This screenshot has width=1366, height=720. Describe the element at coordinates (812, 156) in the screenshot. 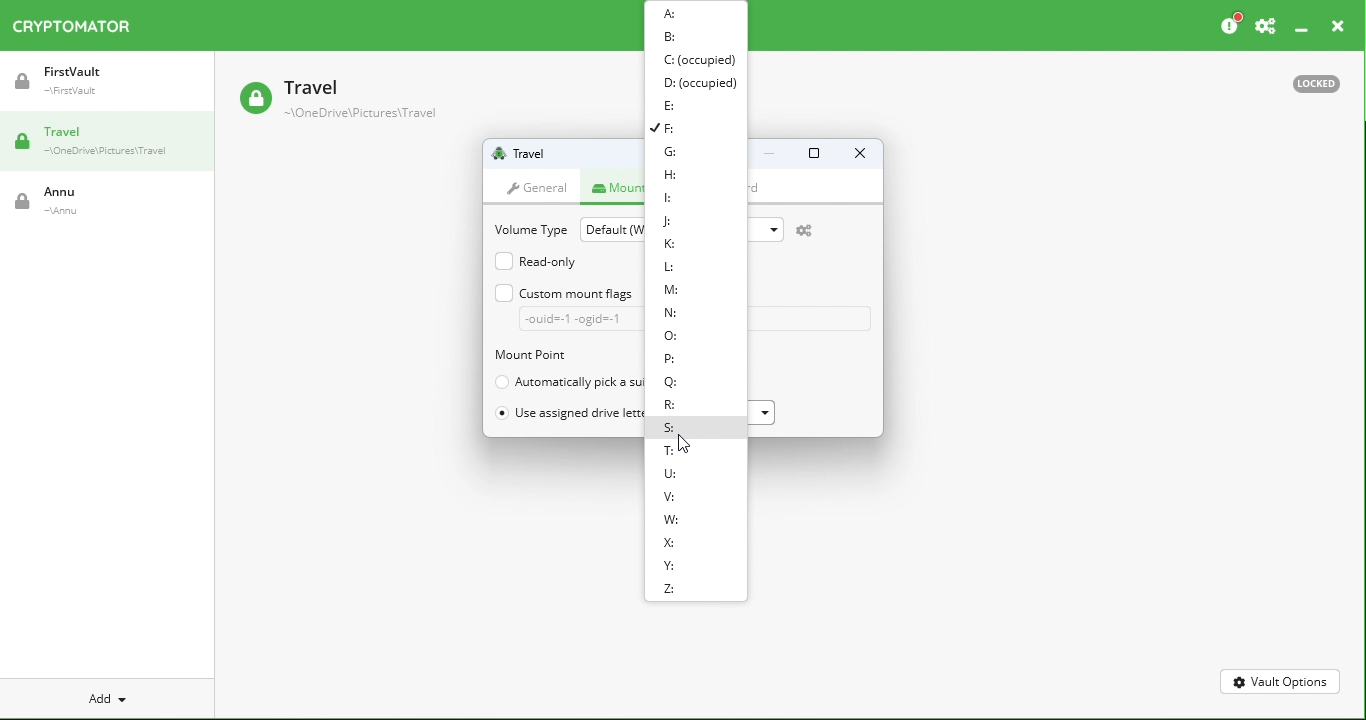

I see `Maximize` at that location.